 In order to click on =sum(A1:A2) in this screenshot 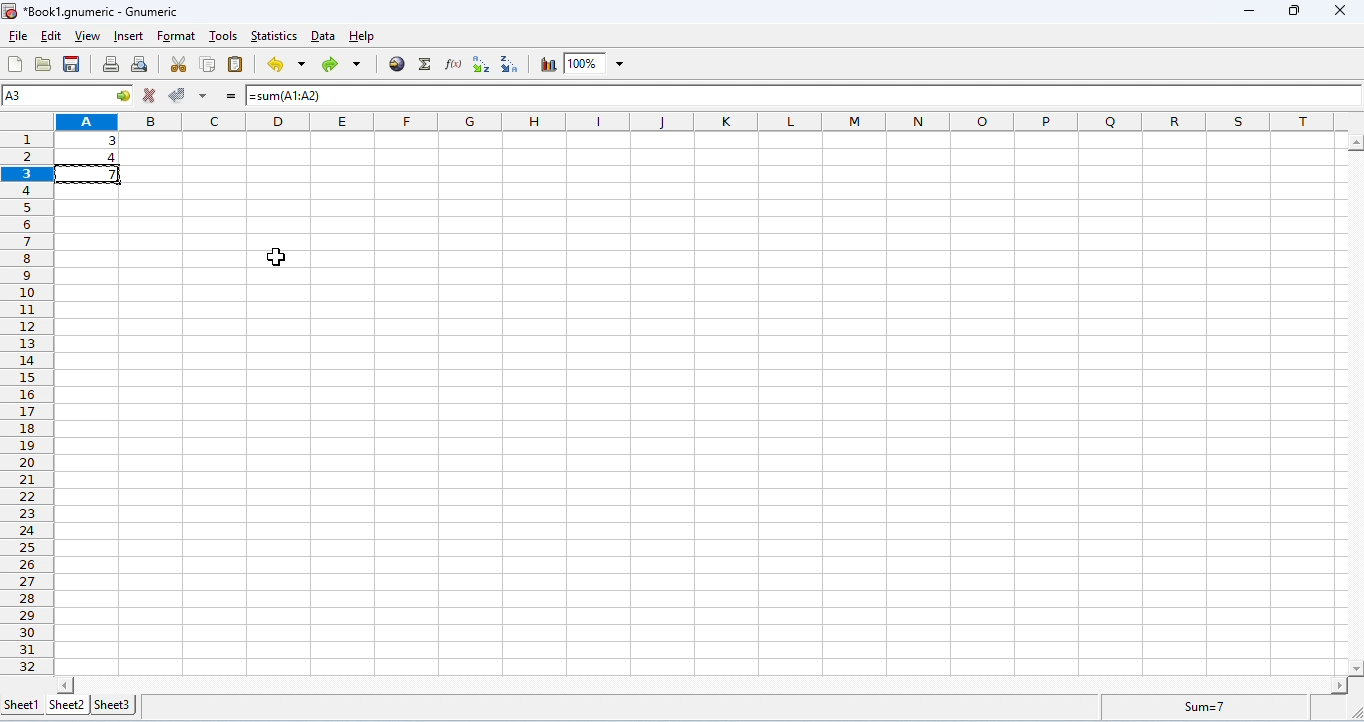, I will do `click(308, 96)`.